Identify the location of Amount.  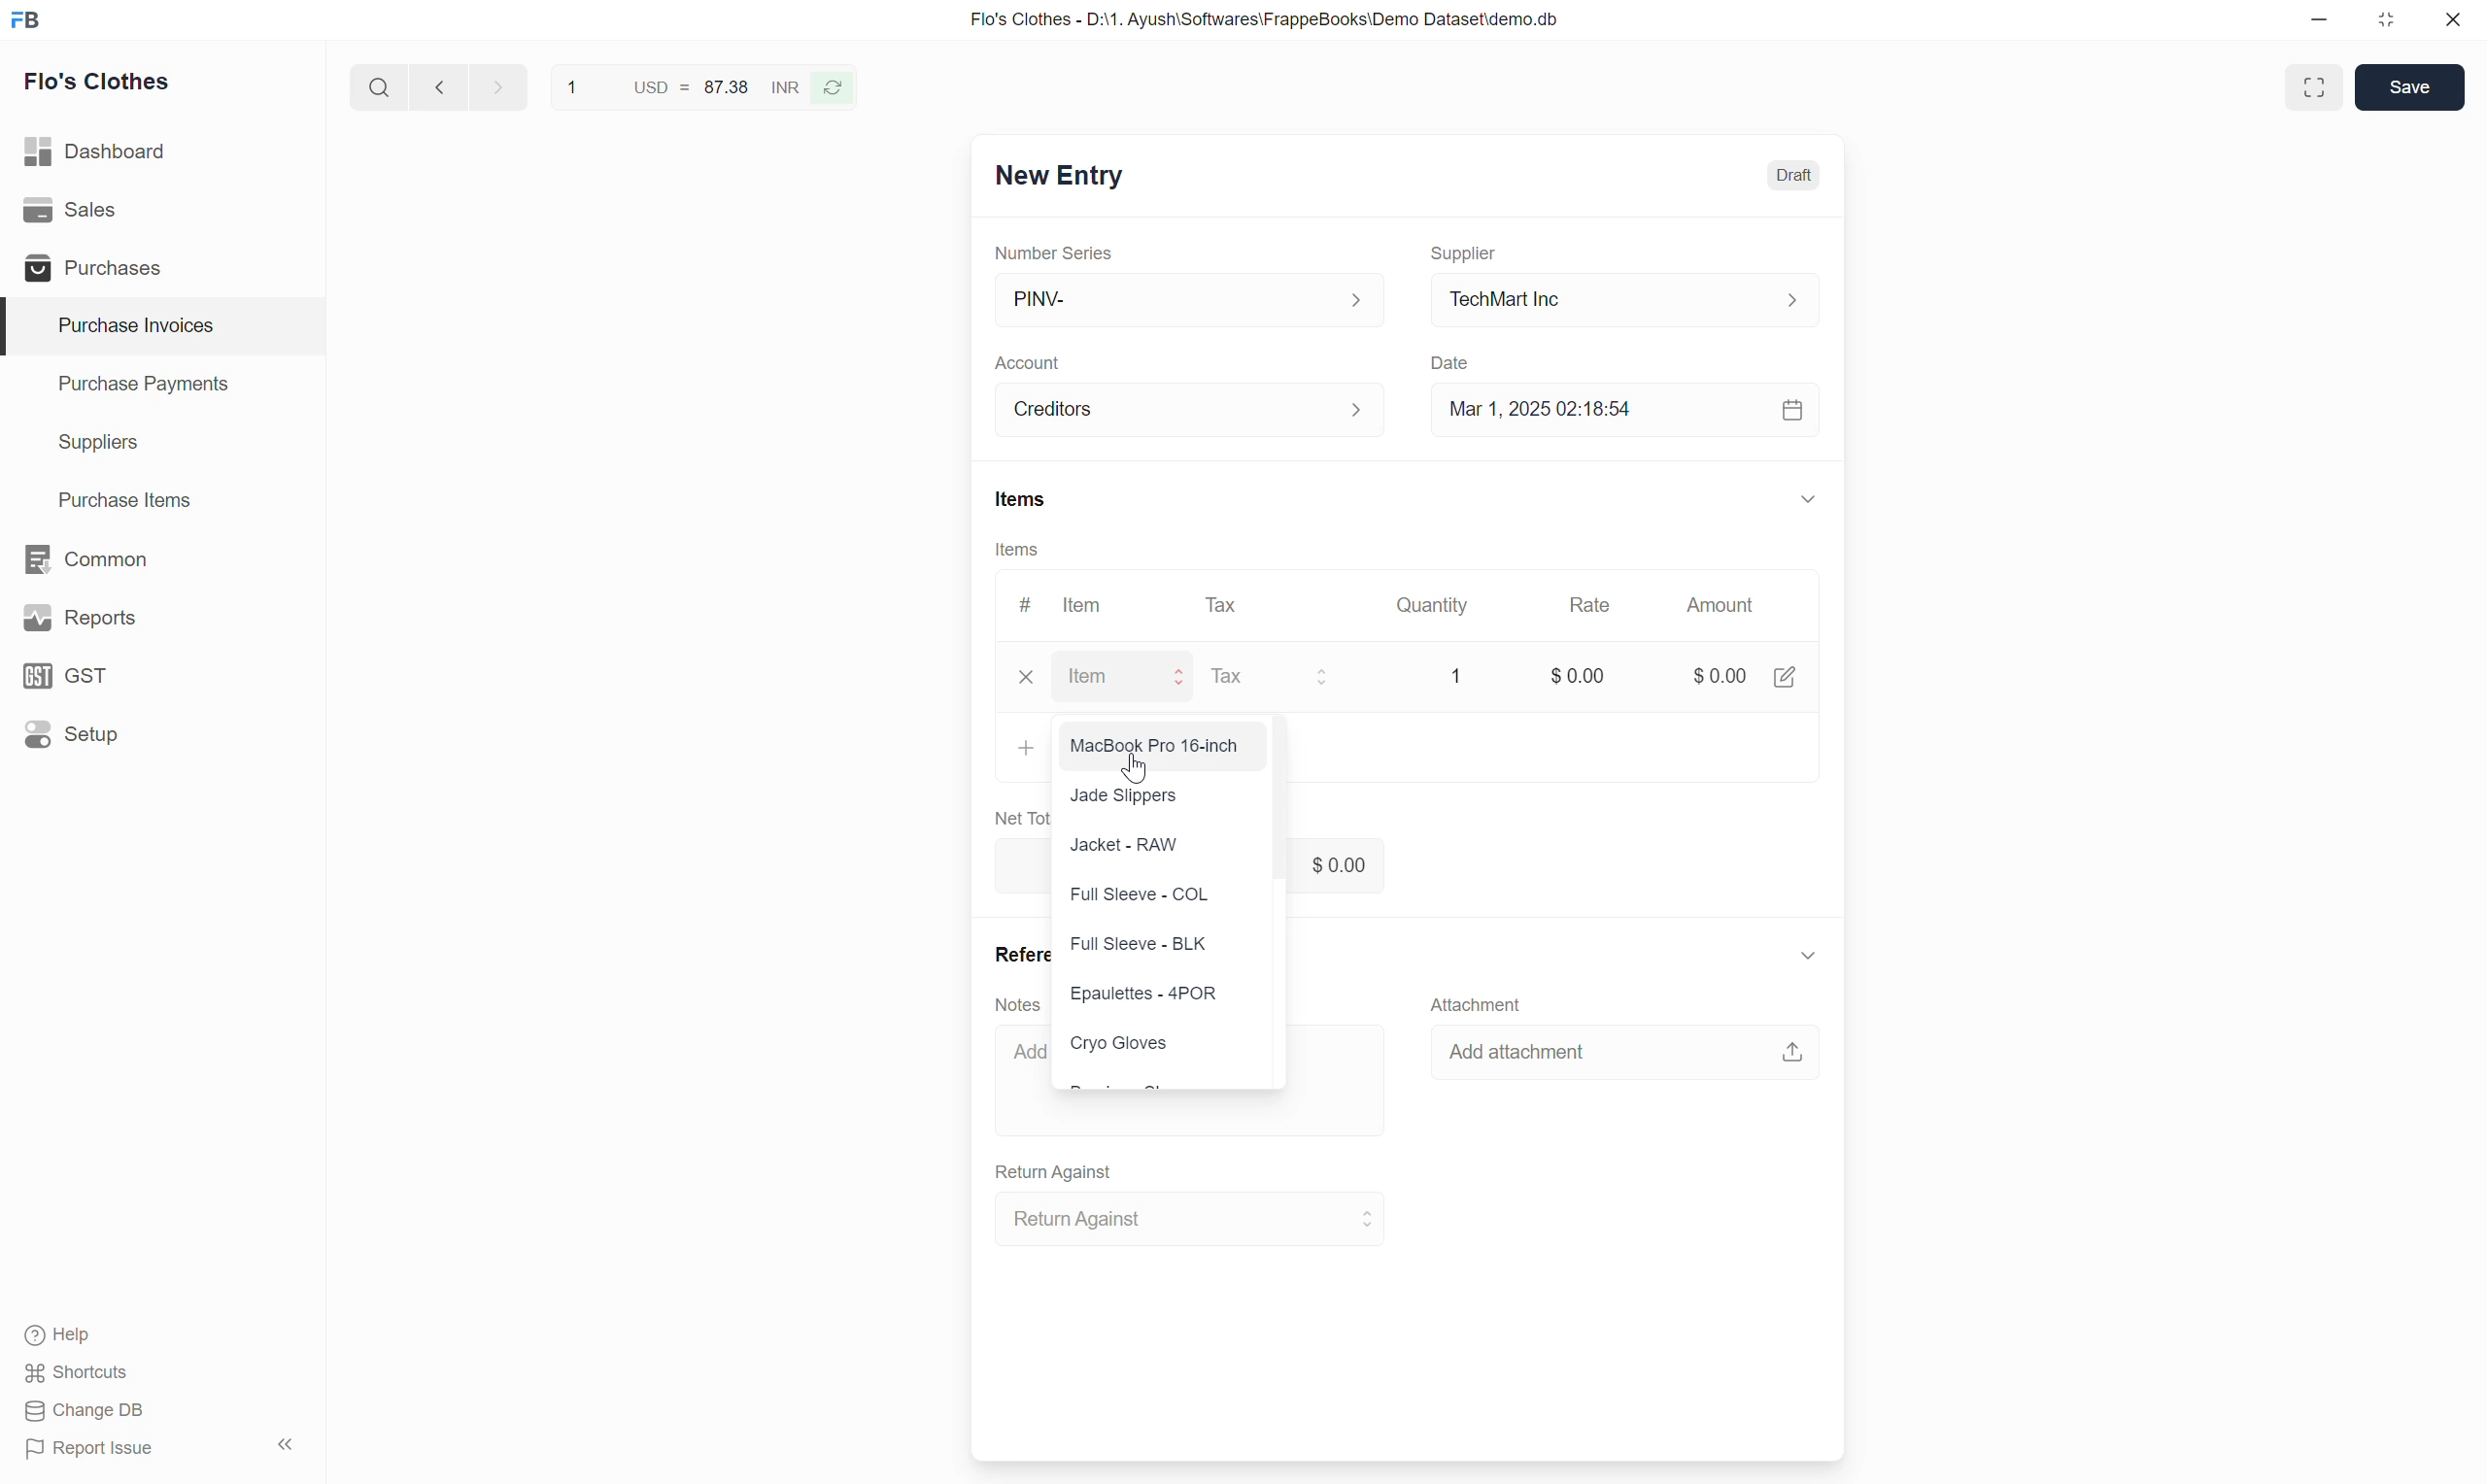
(1727, 605).